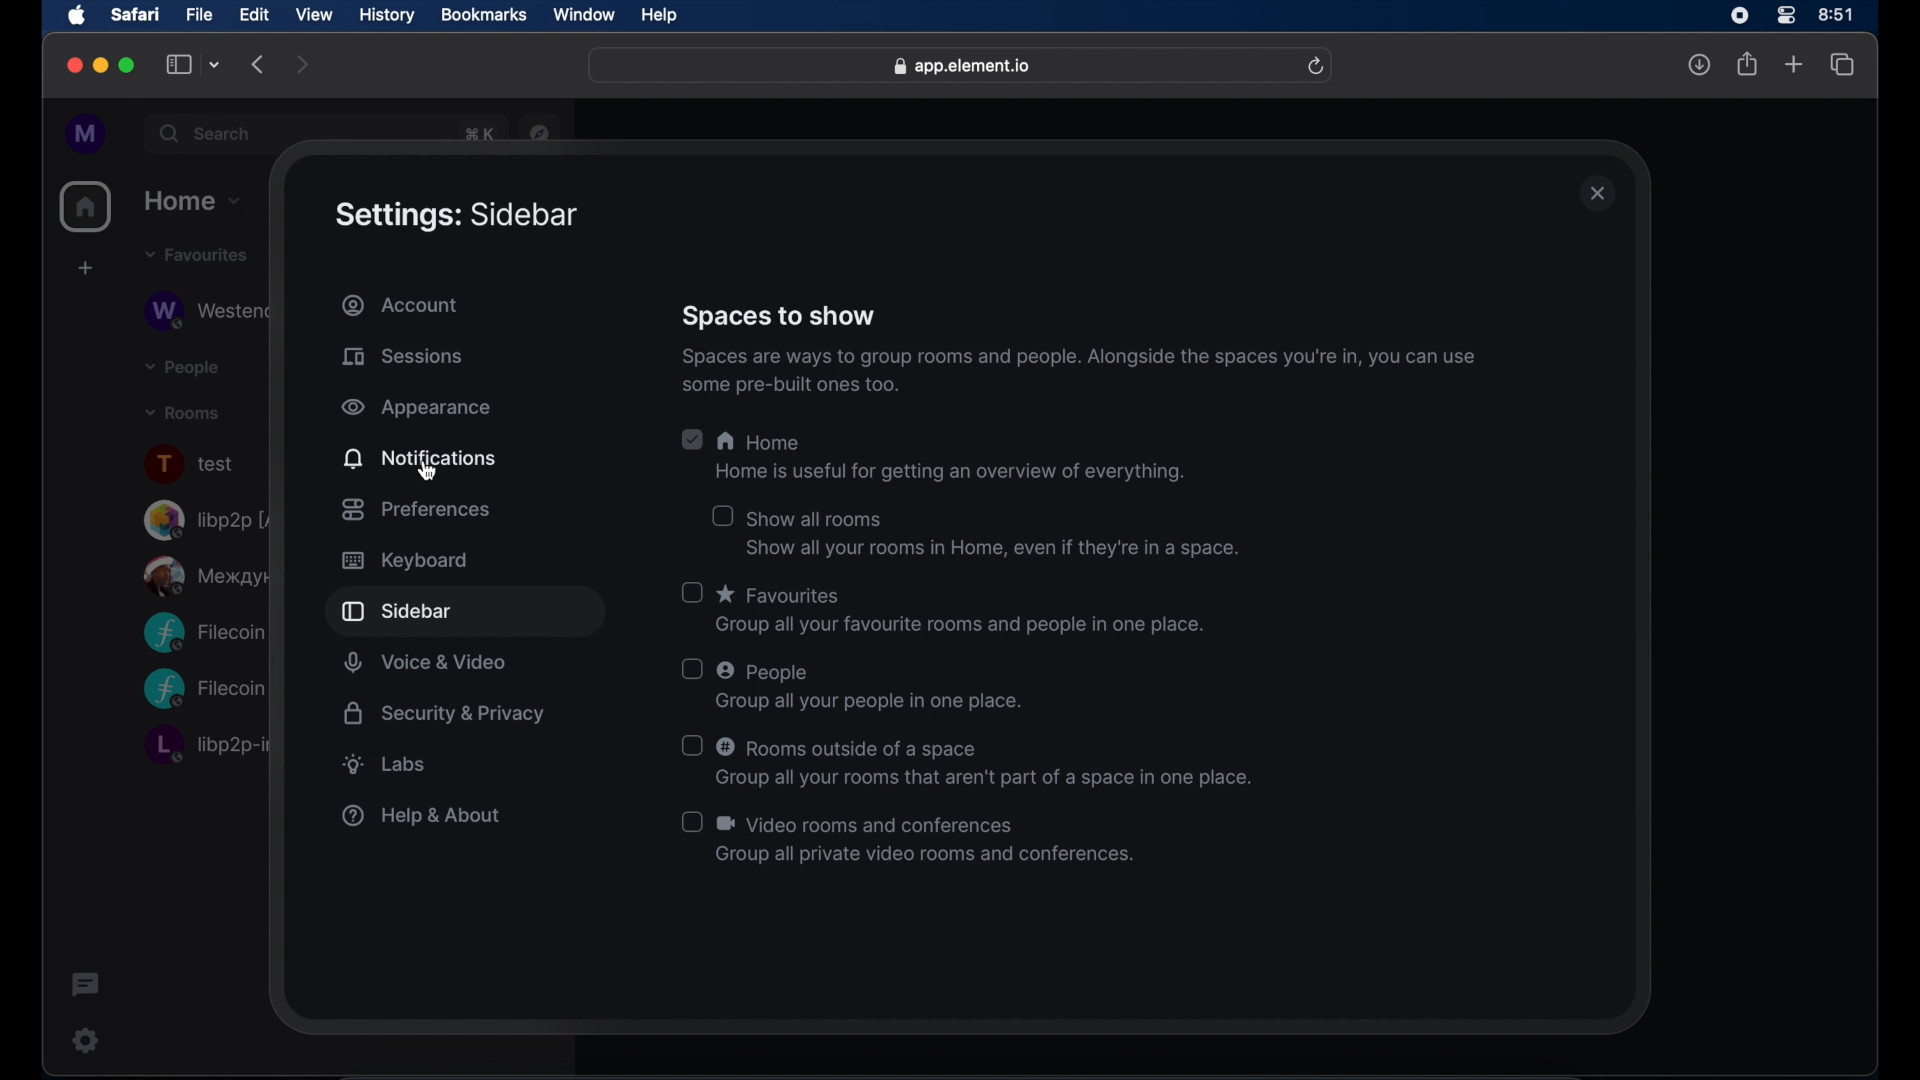  What do you see at coordinates (1790, 20) in the screenshot?
I see `control center` at bounding box center [1790, 20].